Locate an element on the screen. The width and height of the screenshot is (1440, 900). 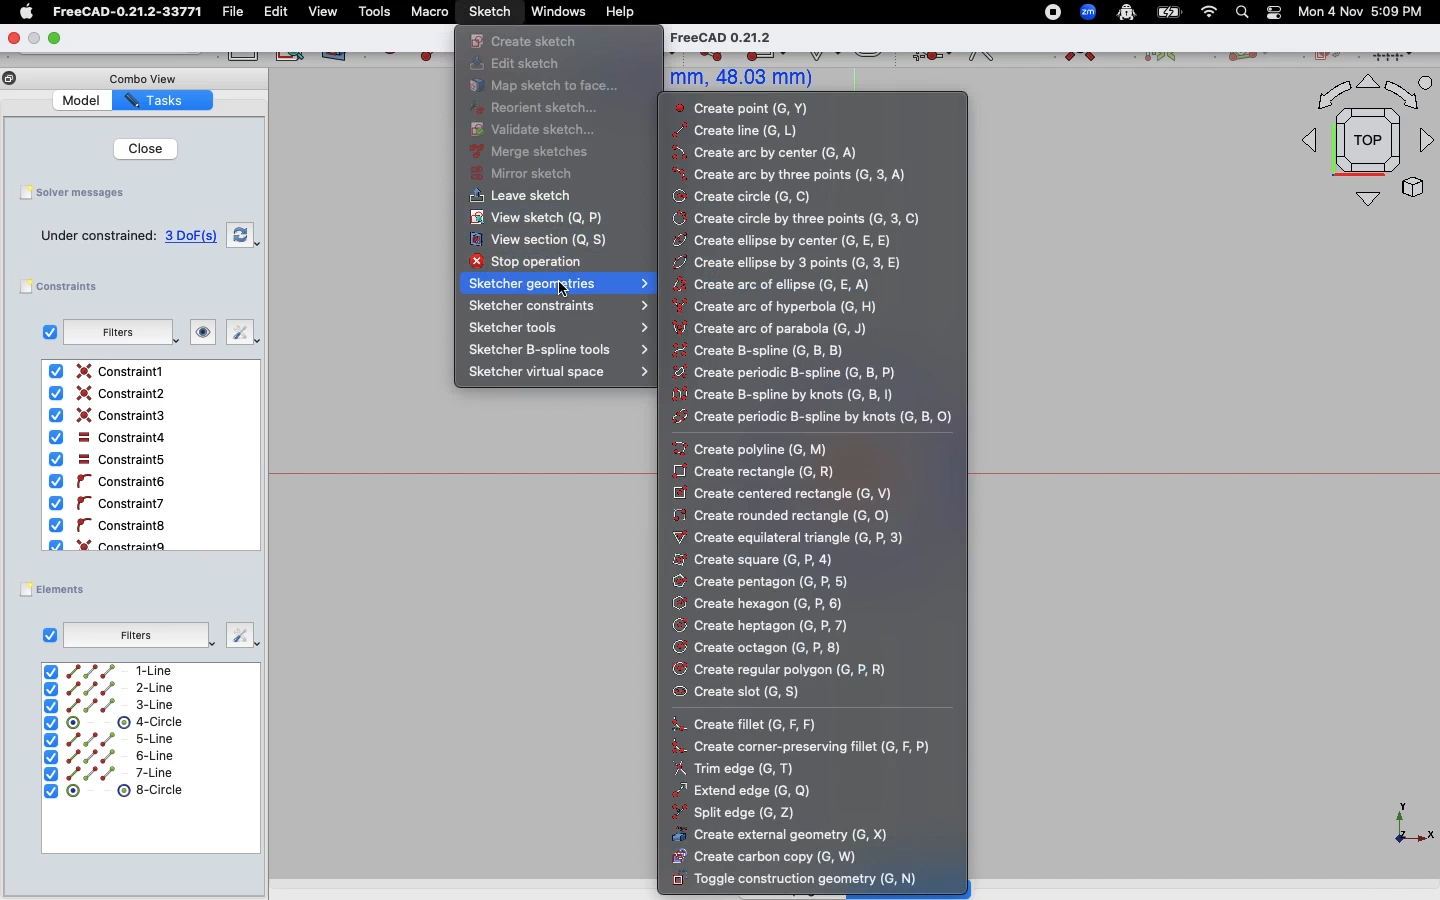
Create periodic B-spline by knots (G, B, 0) is located at coordinates (815, 419).